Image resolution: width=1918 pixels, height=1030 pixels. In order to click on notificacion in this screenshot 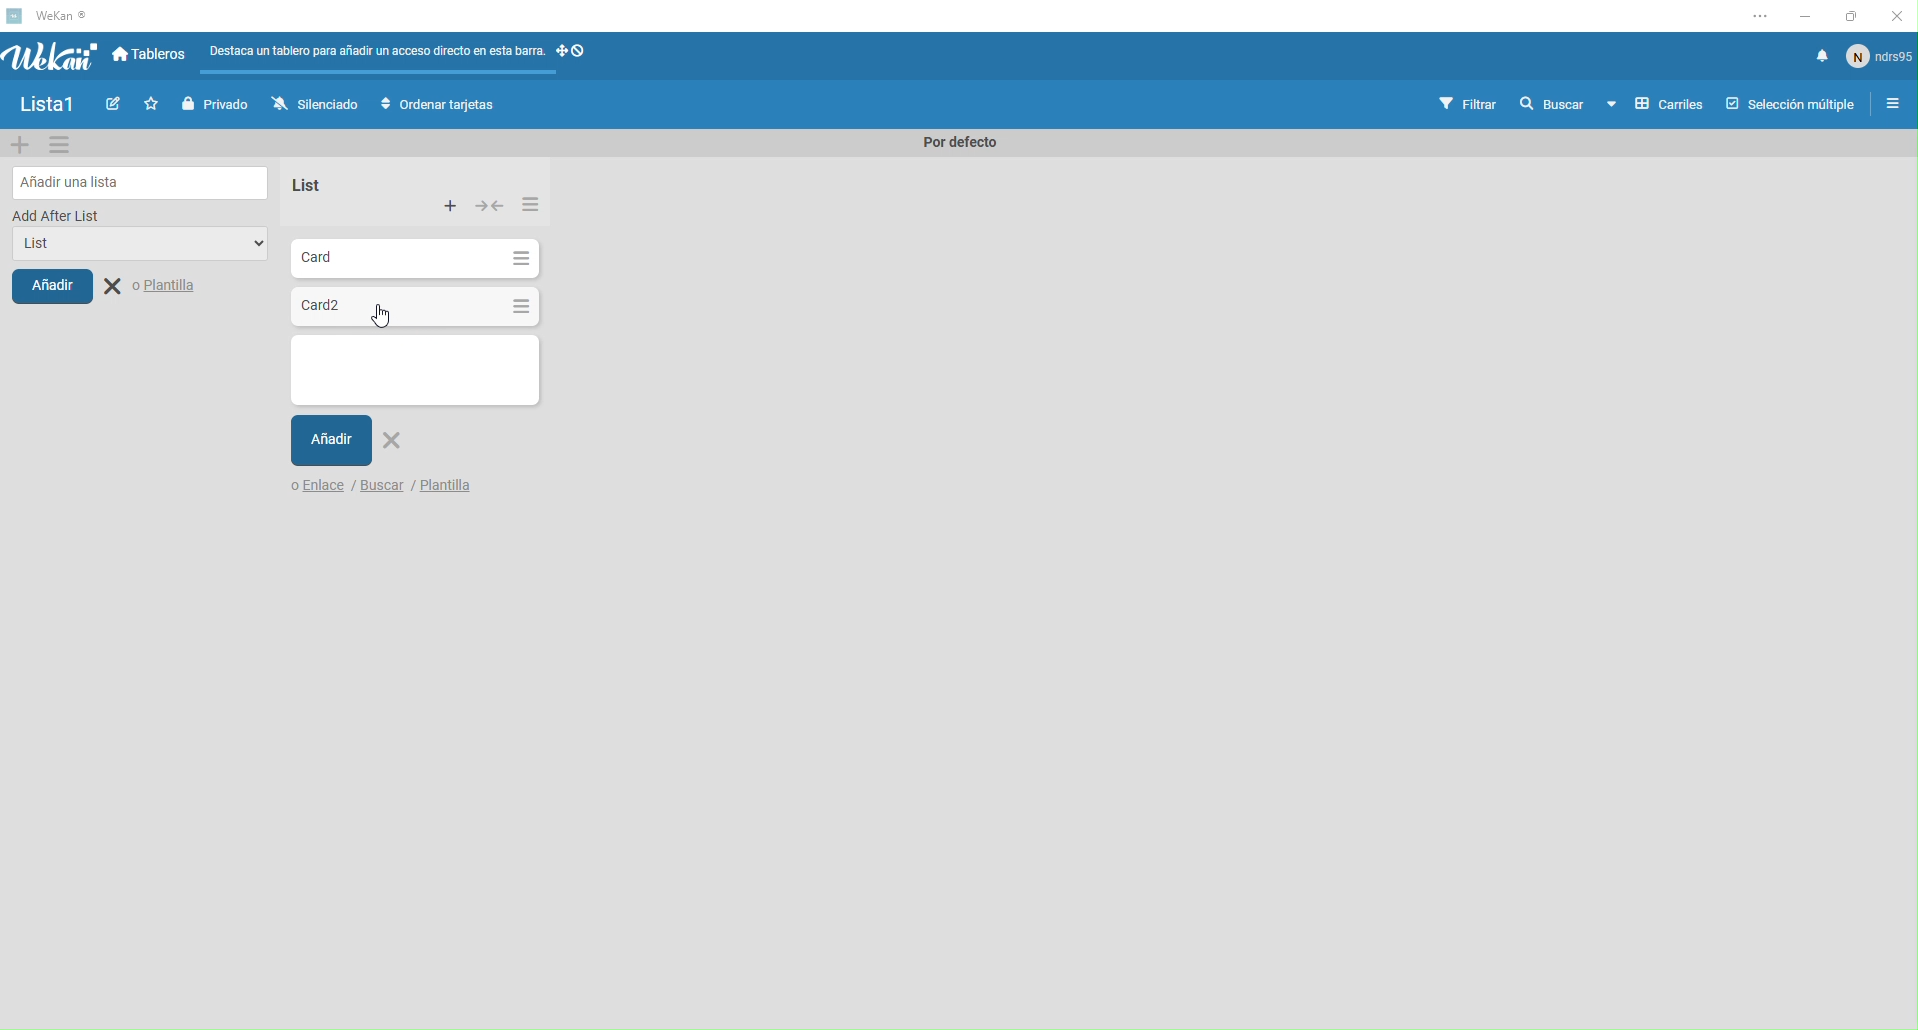, I will do `click(1815, 61)`.